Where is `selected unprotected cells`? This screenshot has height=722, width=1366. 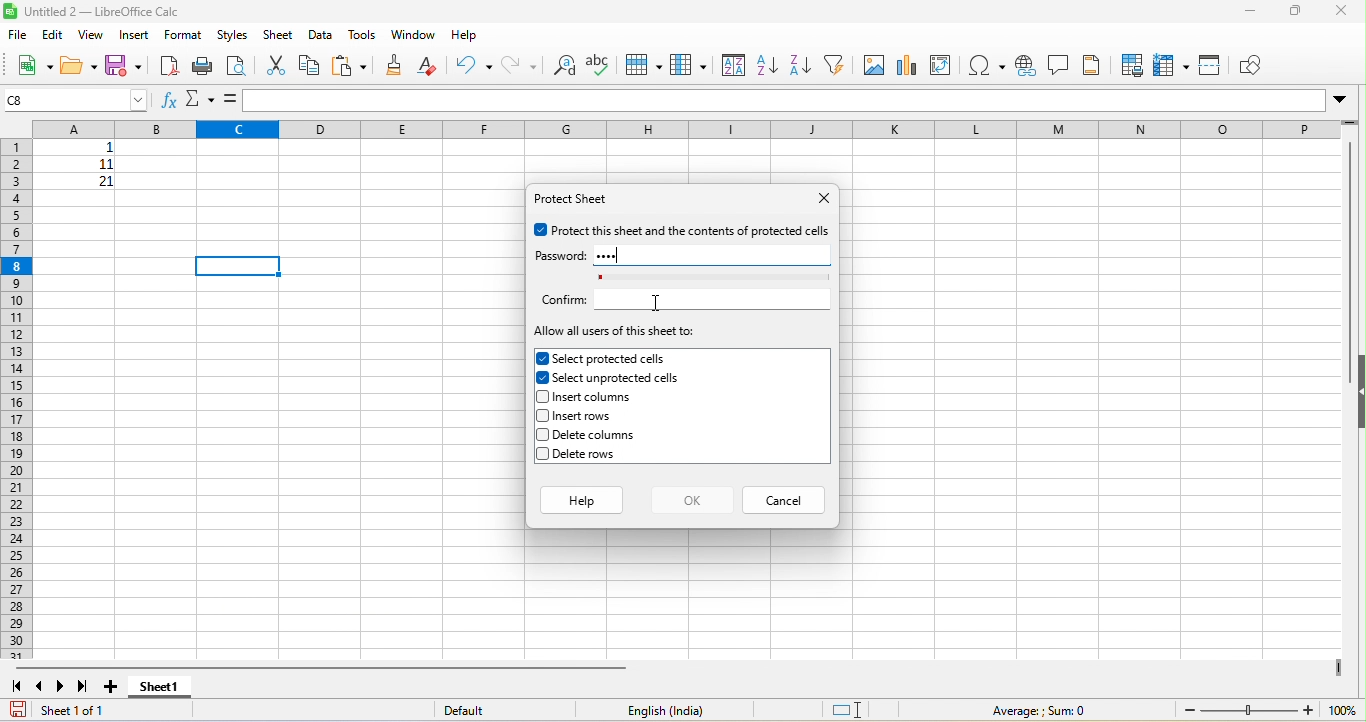
selected unprotected cells is located at coordinates (608, 377).